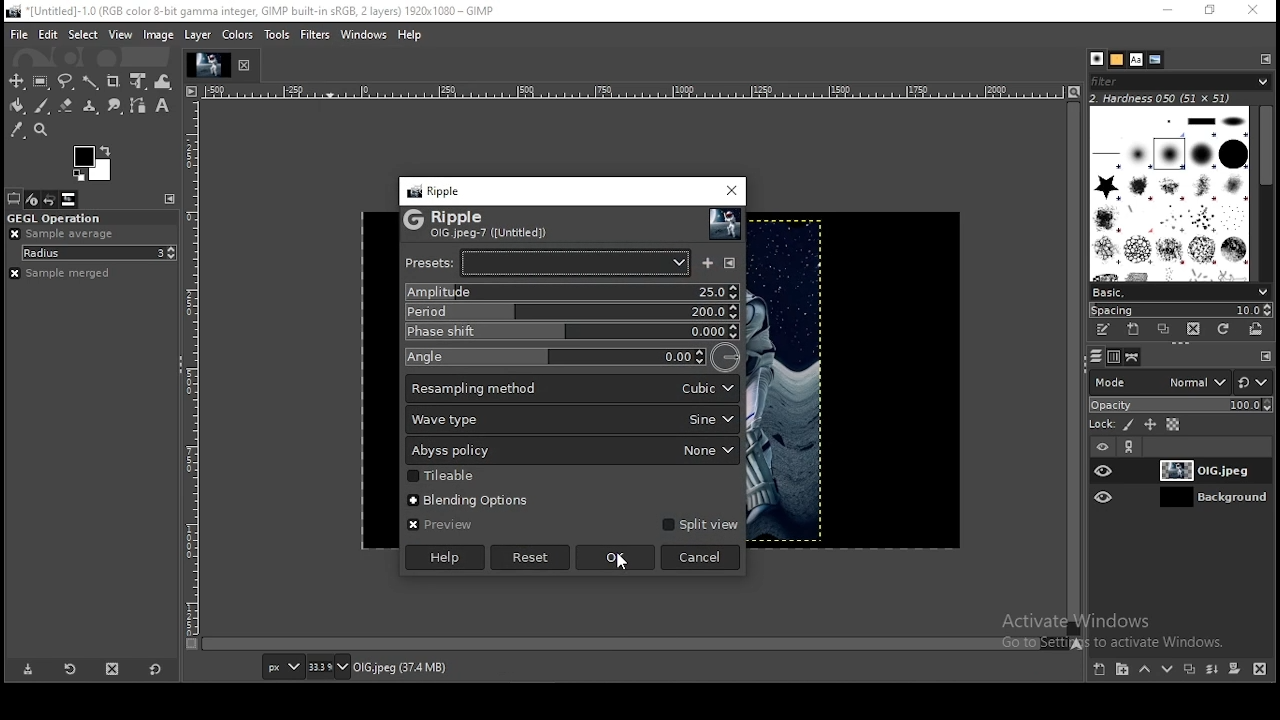  Describe the element at coordinates (197, 378) in the screenshot. I see `measuring line` at that location.